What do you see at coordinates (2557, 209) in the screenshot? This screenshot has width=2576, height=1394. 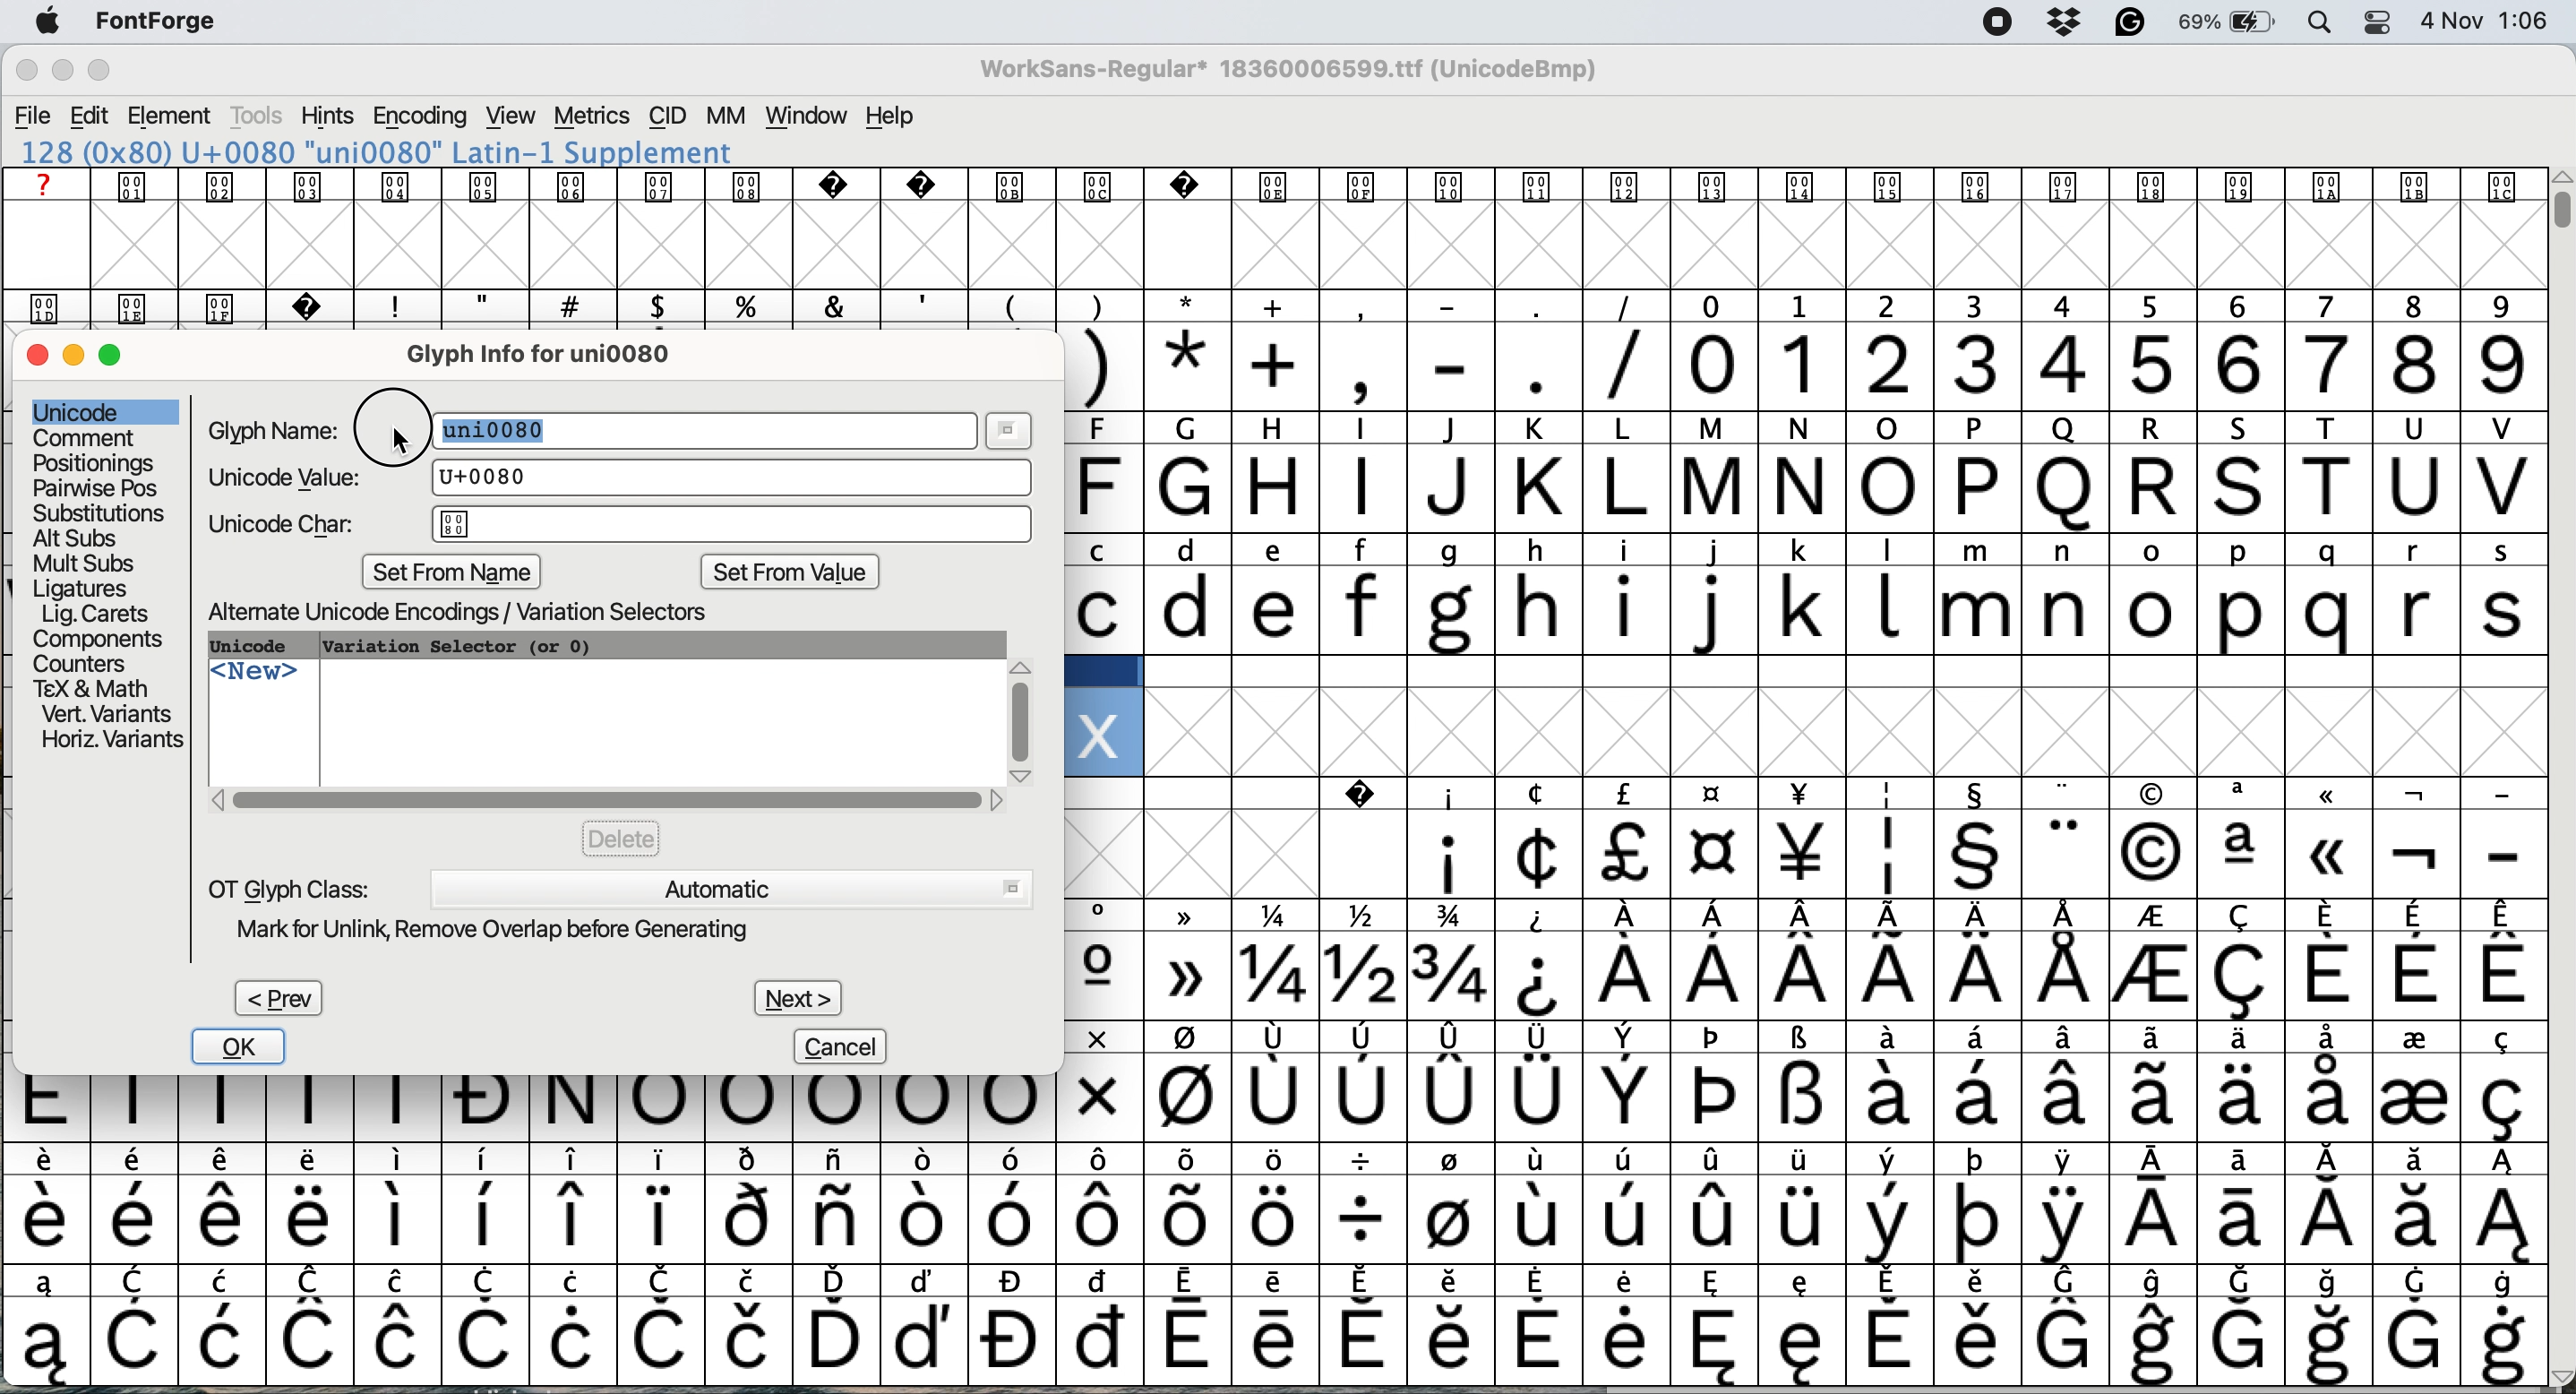 I see `vertical scroll bar` at bounding box center [2557, 209].